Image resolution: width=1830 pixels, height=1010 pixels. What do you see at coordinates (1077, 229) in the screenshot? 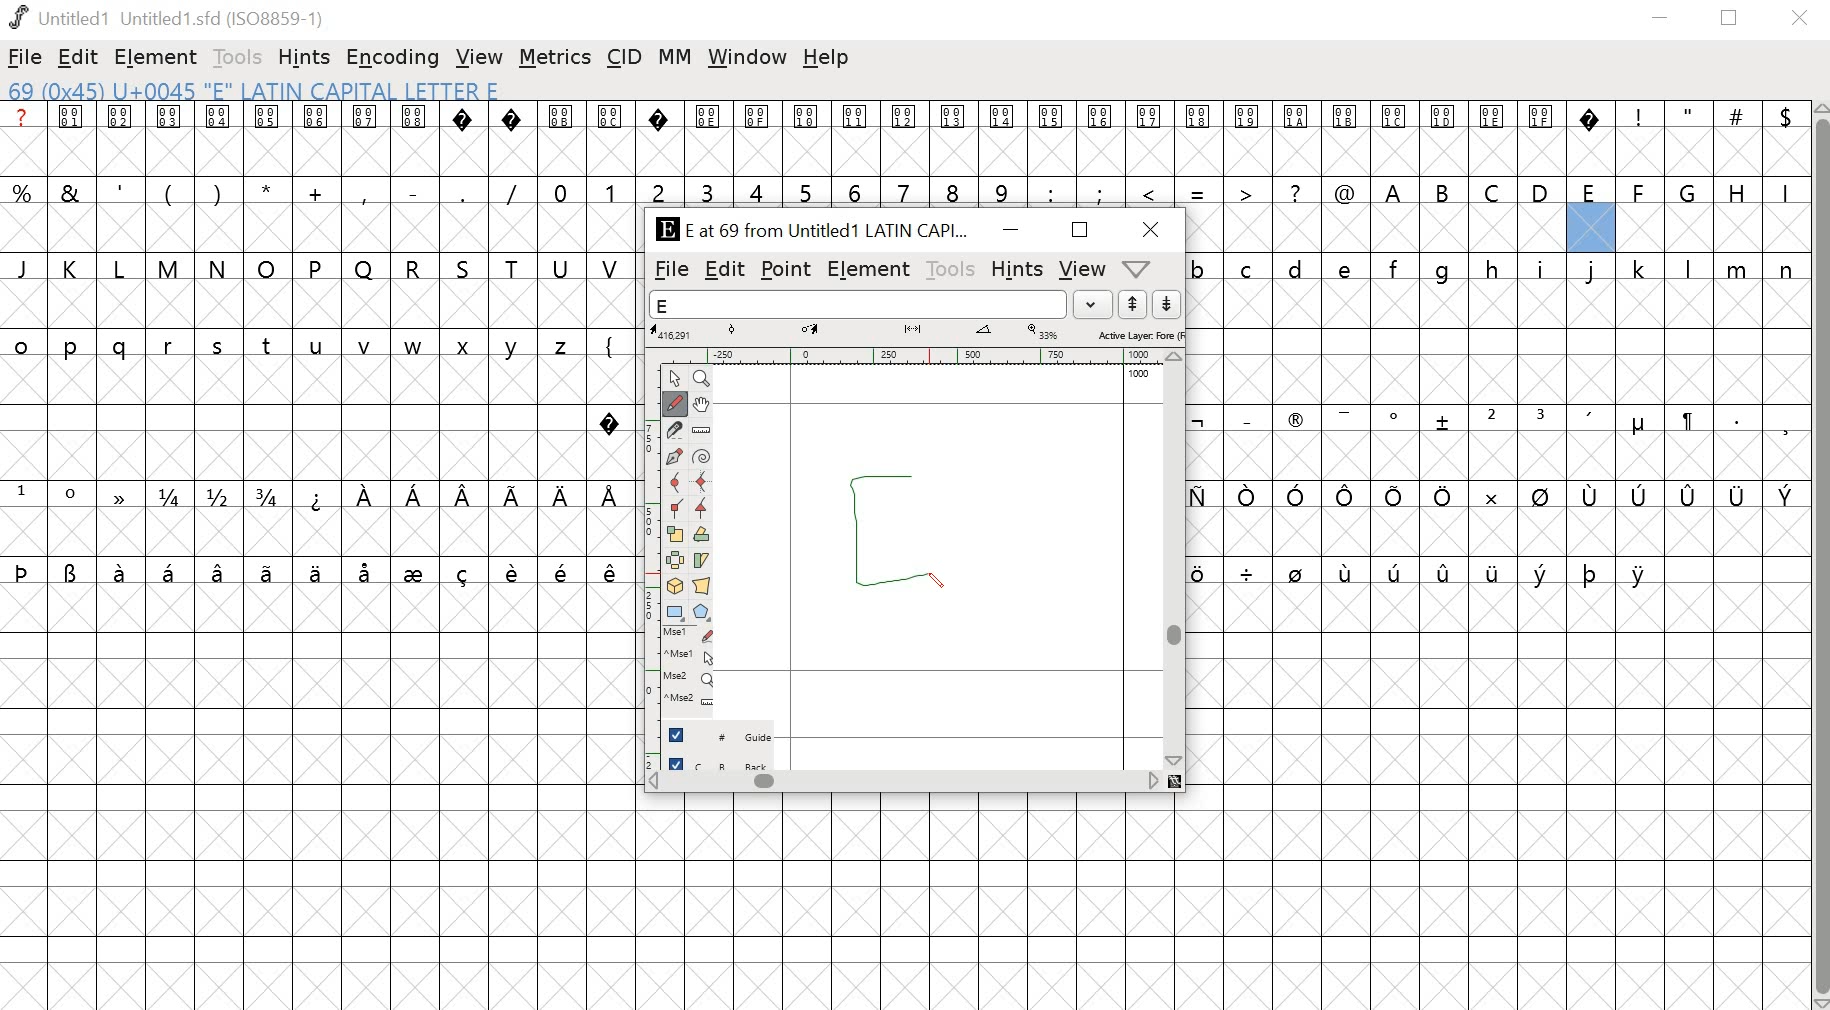
I see `Maximize` at bounding box center [1077, 229].